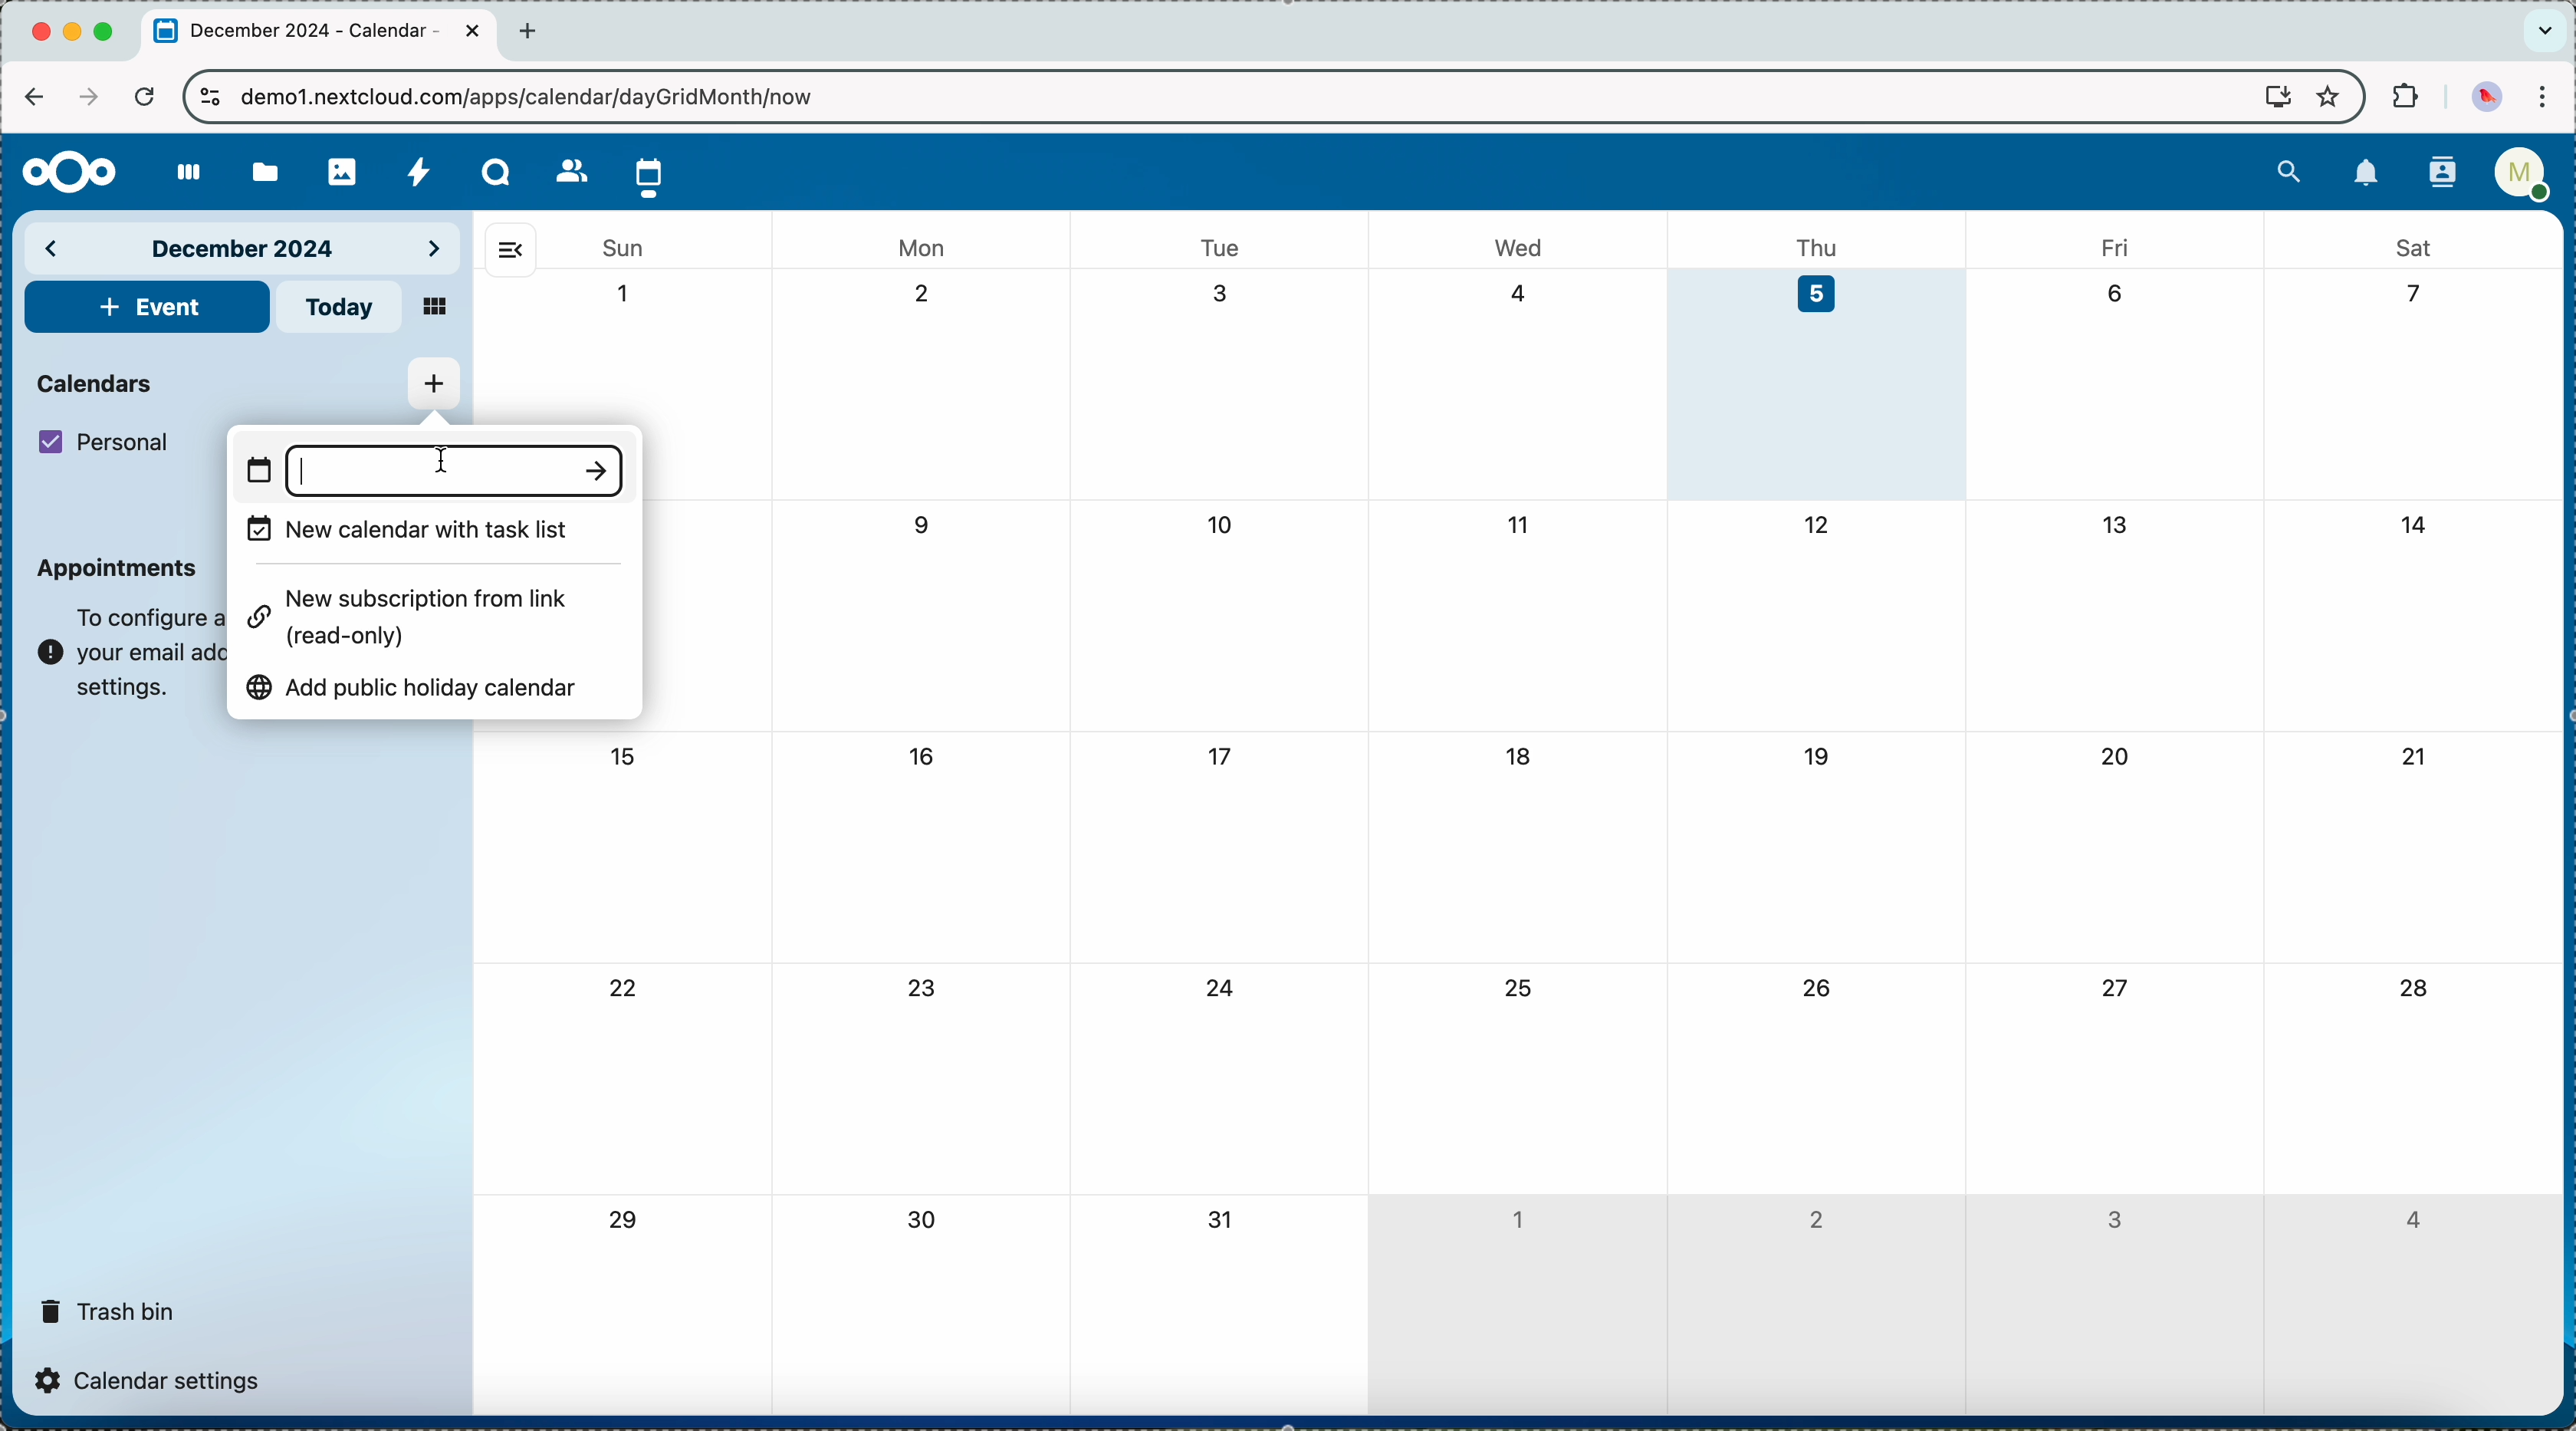 This screenshot has width=2576, height=1431. I want to click on URL, so click(544, 96).